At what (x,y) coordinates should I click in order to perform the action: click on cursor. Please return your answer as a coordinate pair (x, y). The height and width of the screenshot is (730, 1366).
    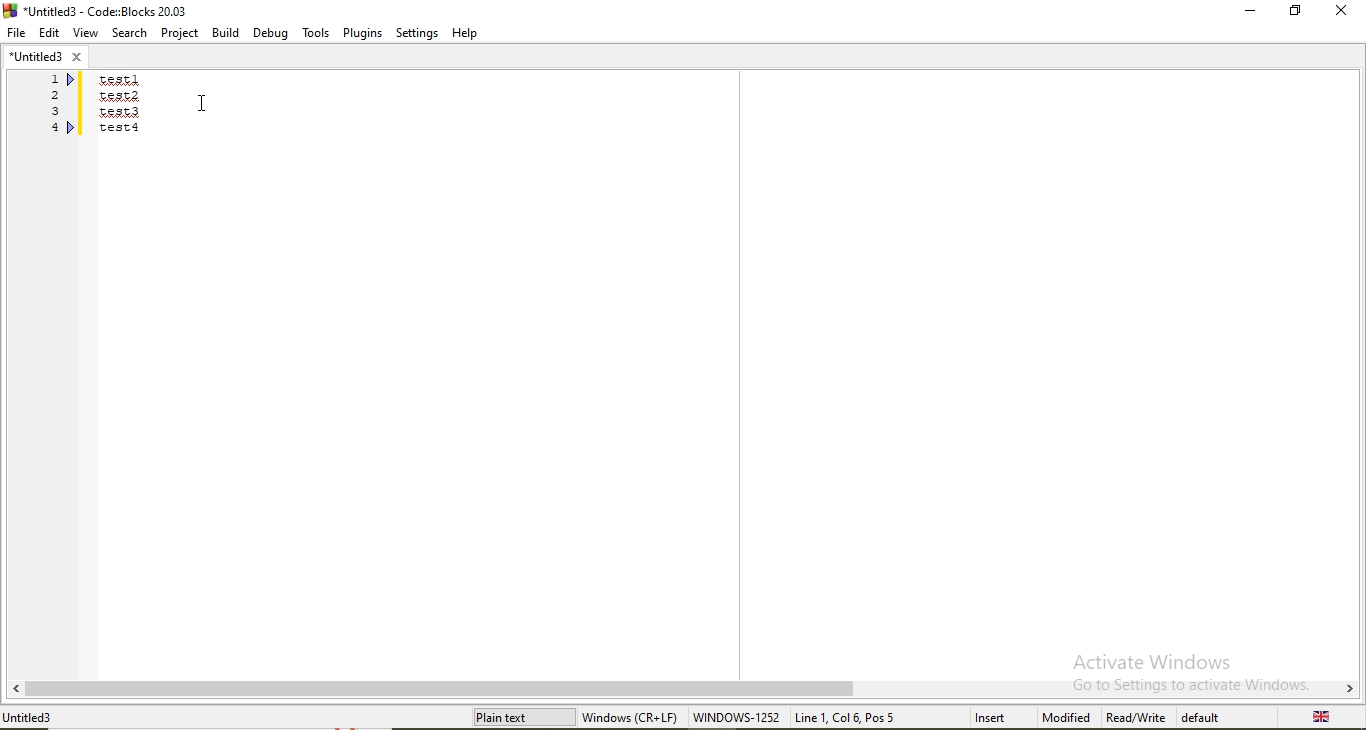
    Looking at the image, I should click on (204, 107).